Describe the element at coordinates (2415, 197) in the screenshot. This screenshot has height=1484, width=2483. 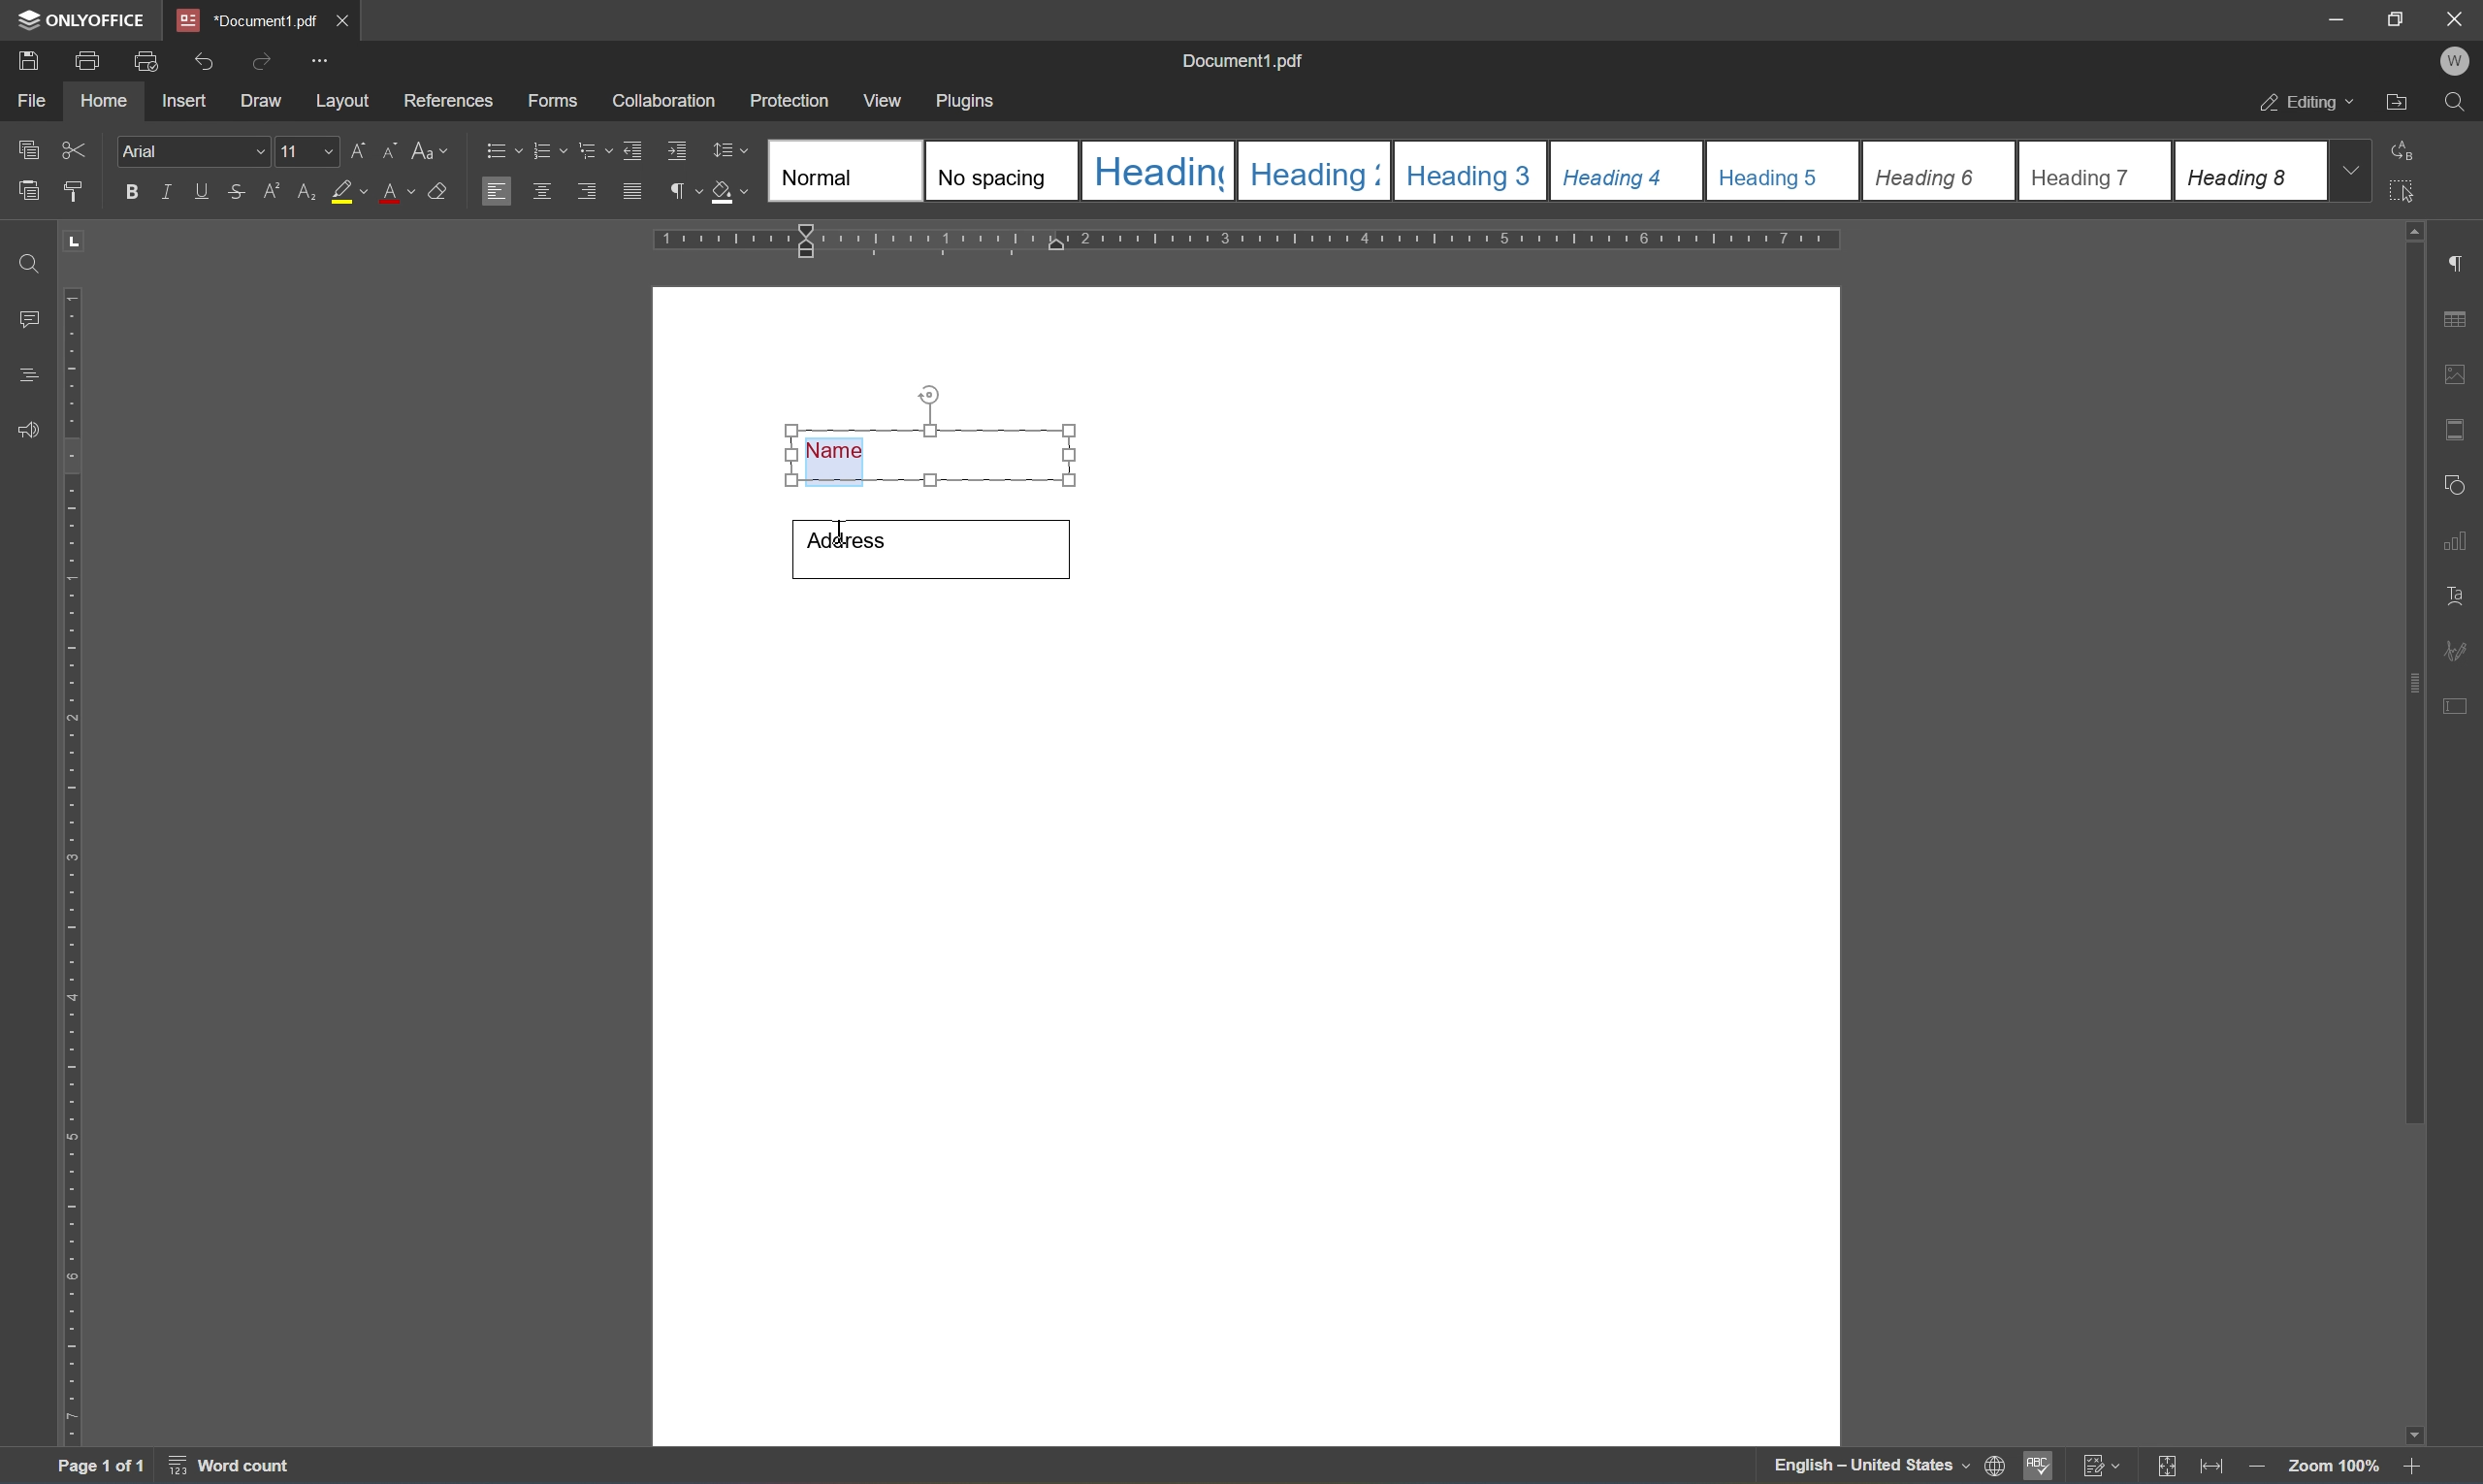
I see `select all` at that location.